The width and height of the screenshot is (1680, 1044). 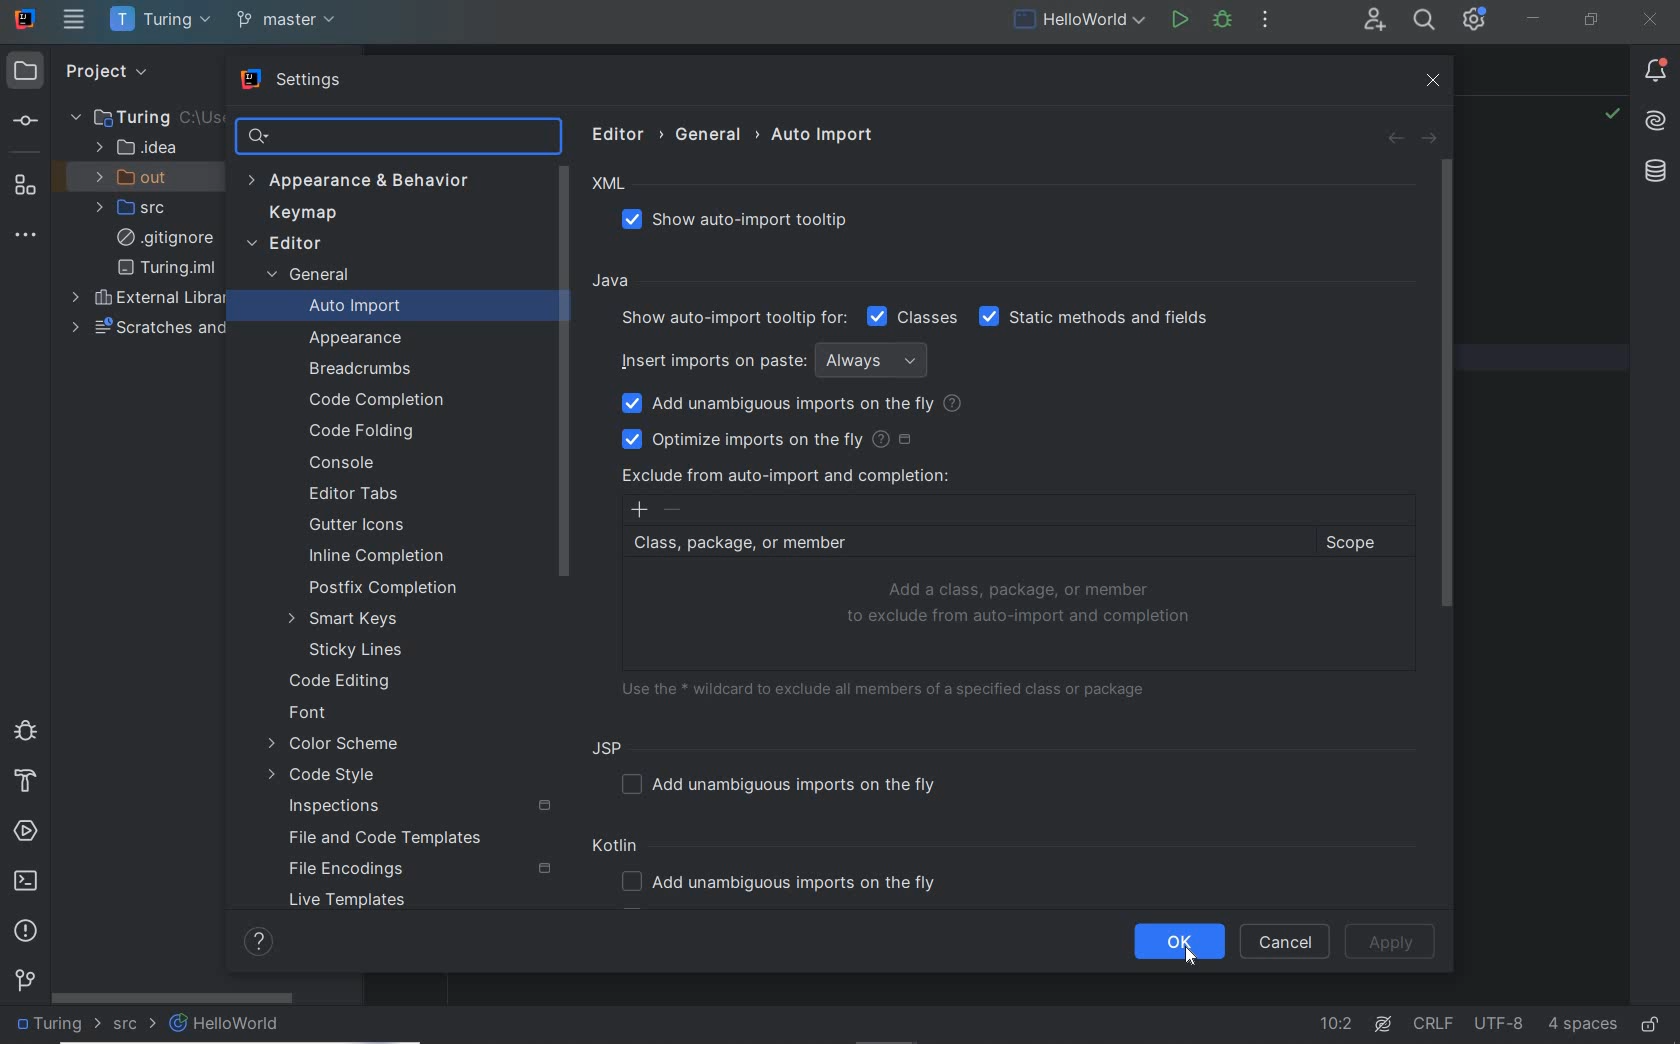 What do you see at coordinates (159, 21) in the screenshot?
I see `Turing(project name)` at bounding box center [159, 21].